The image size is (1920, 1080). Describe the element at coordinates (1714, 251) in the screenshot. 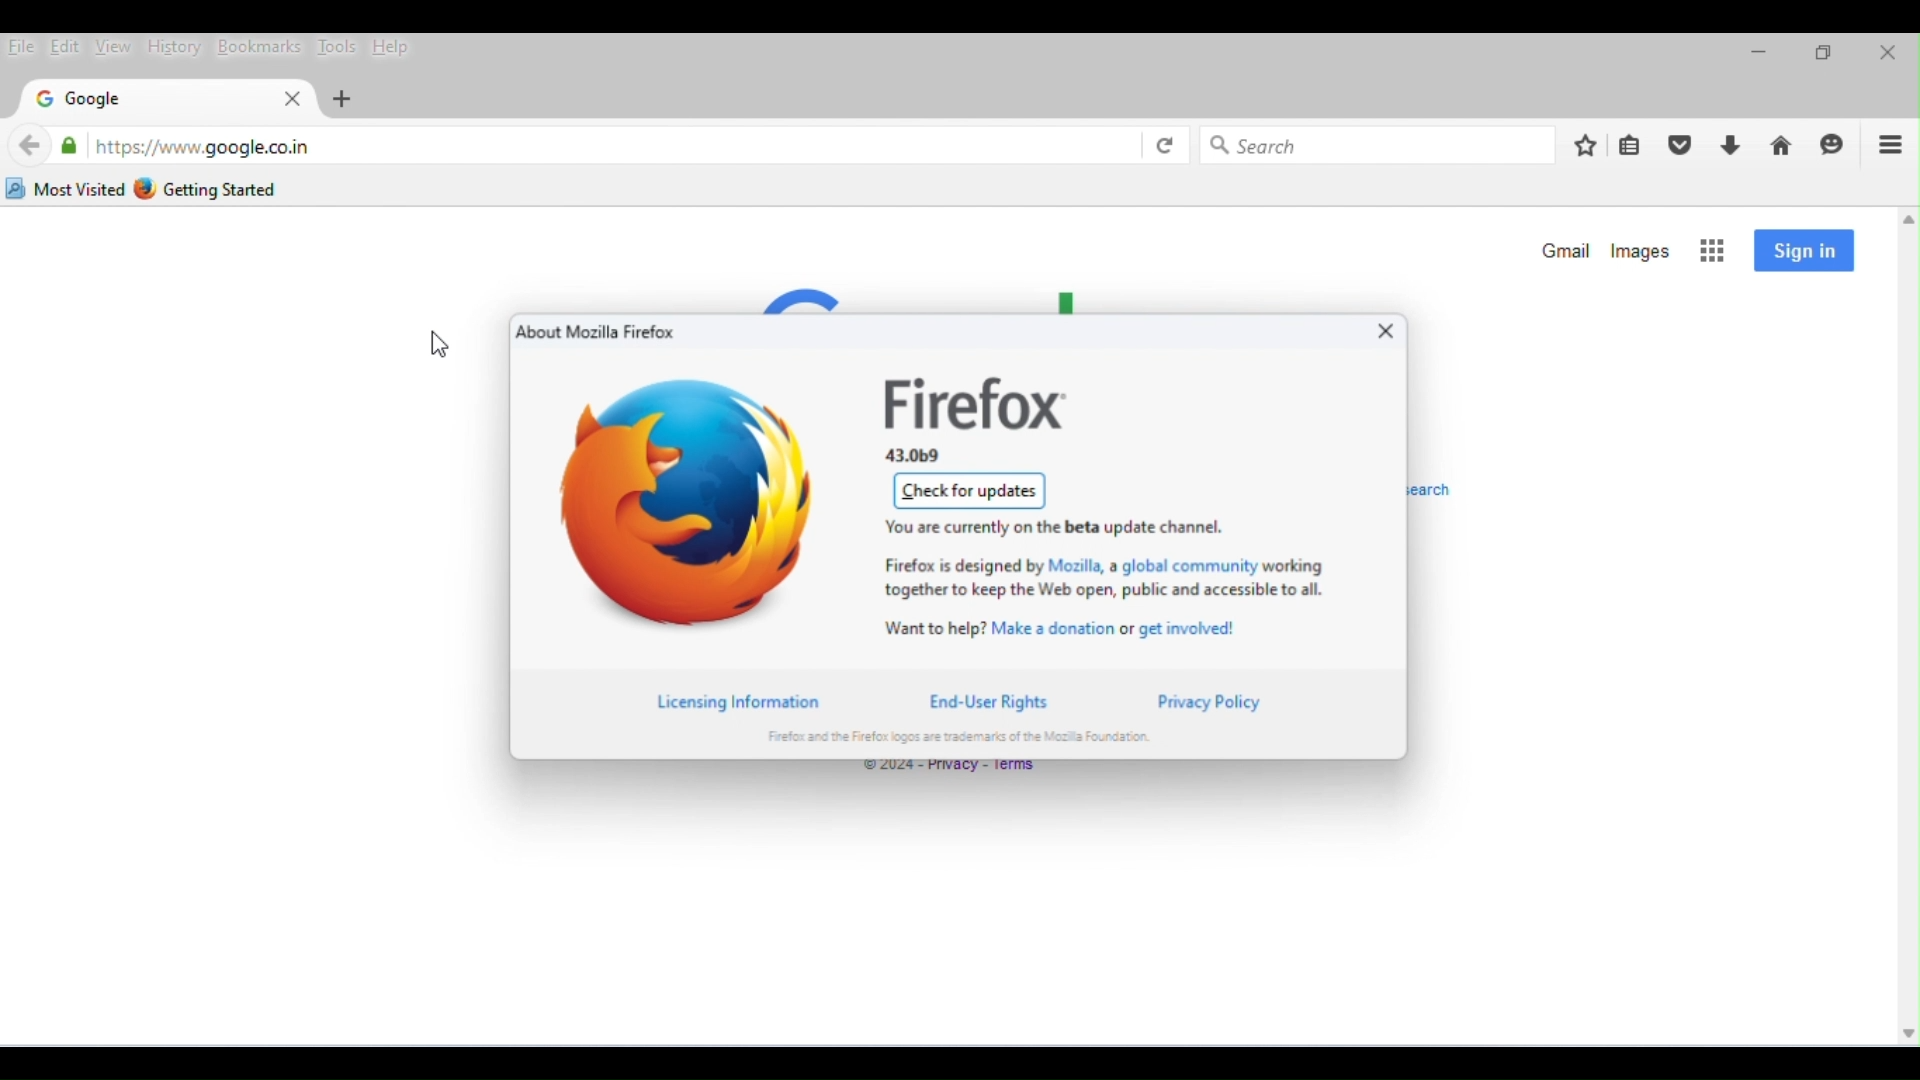

I see `google apps` at that location.